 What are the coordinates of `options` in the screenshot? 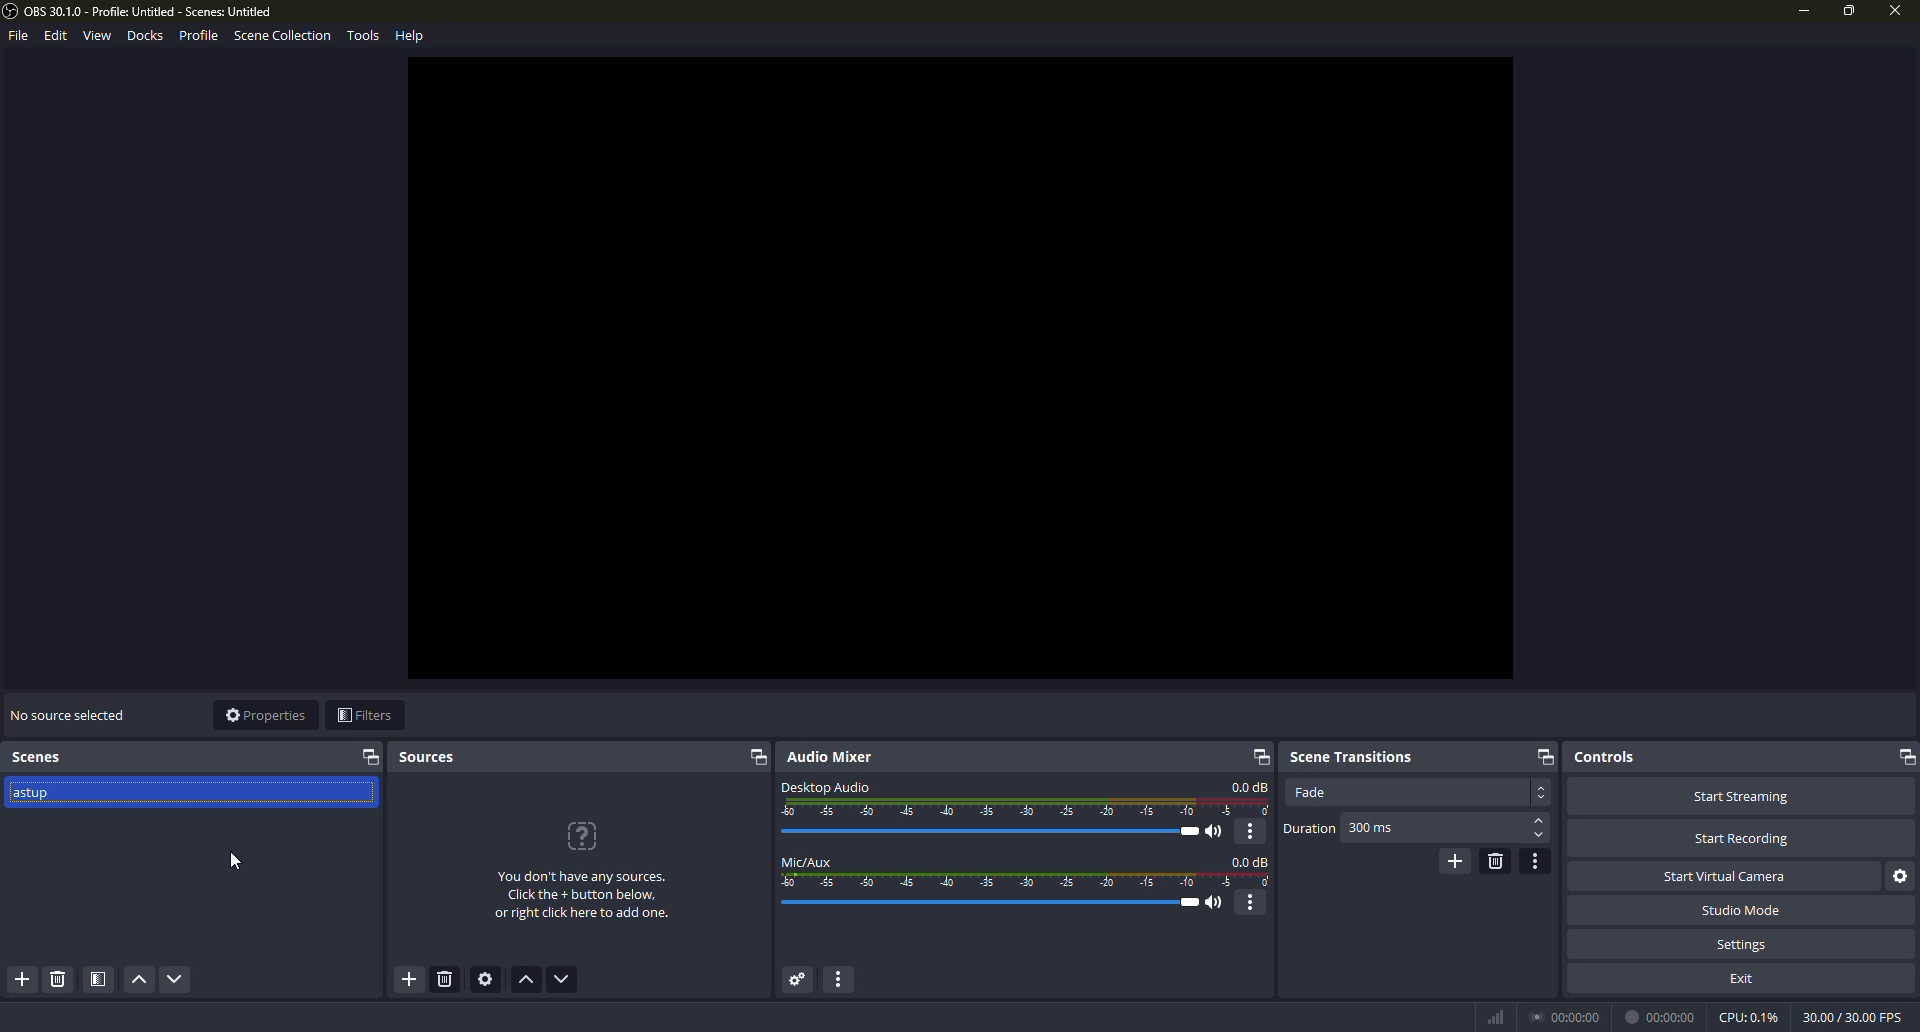 It's located at (1253, 903).